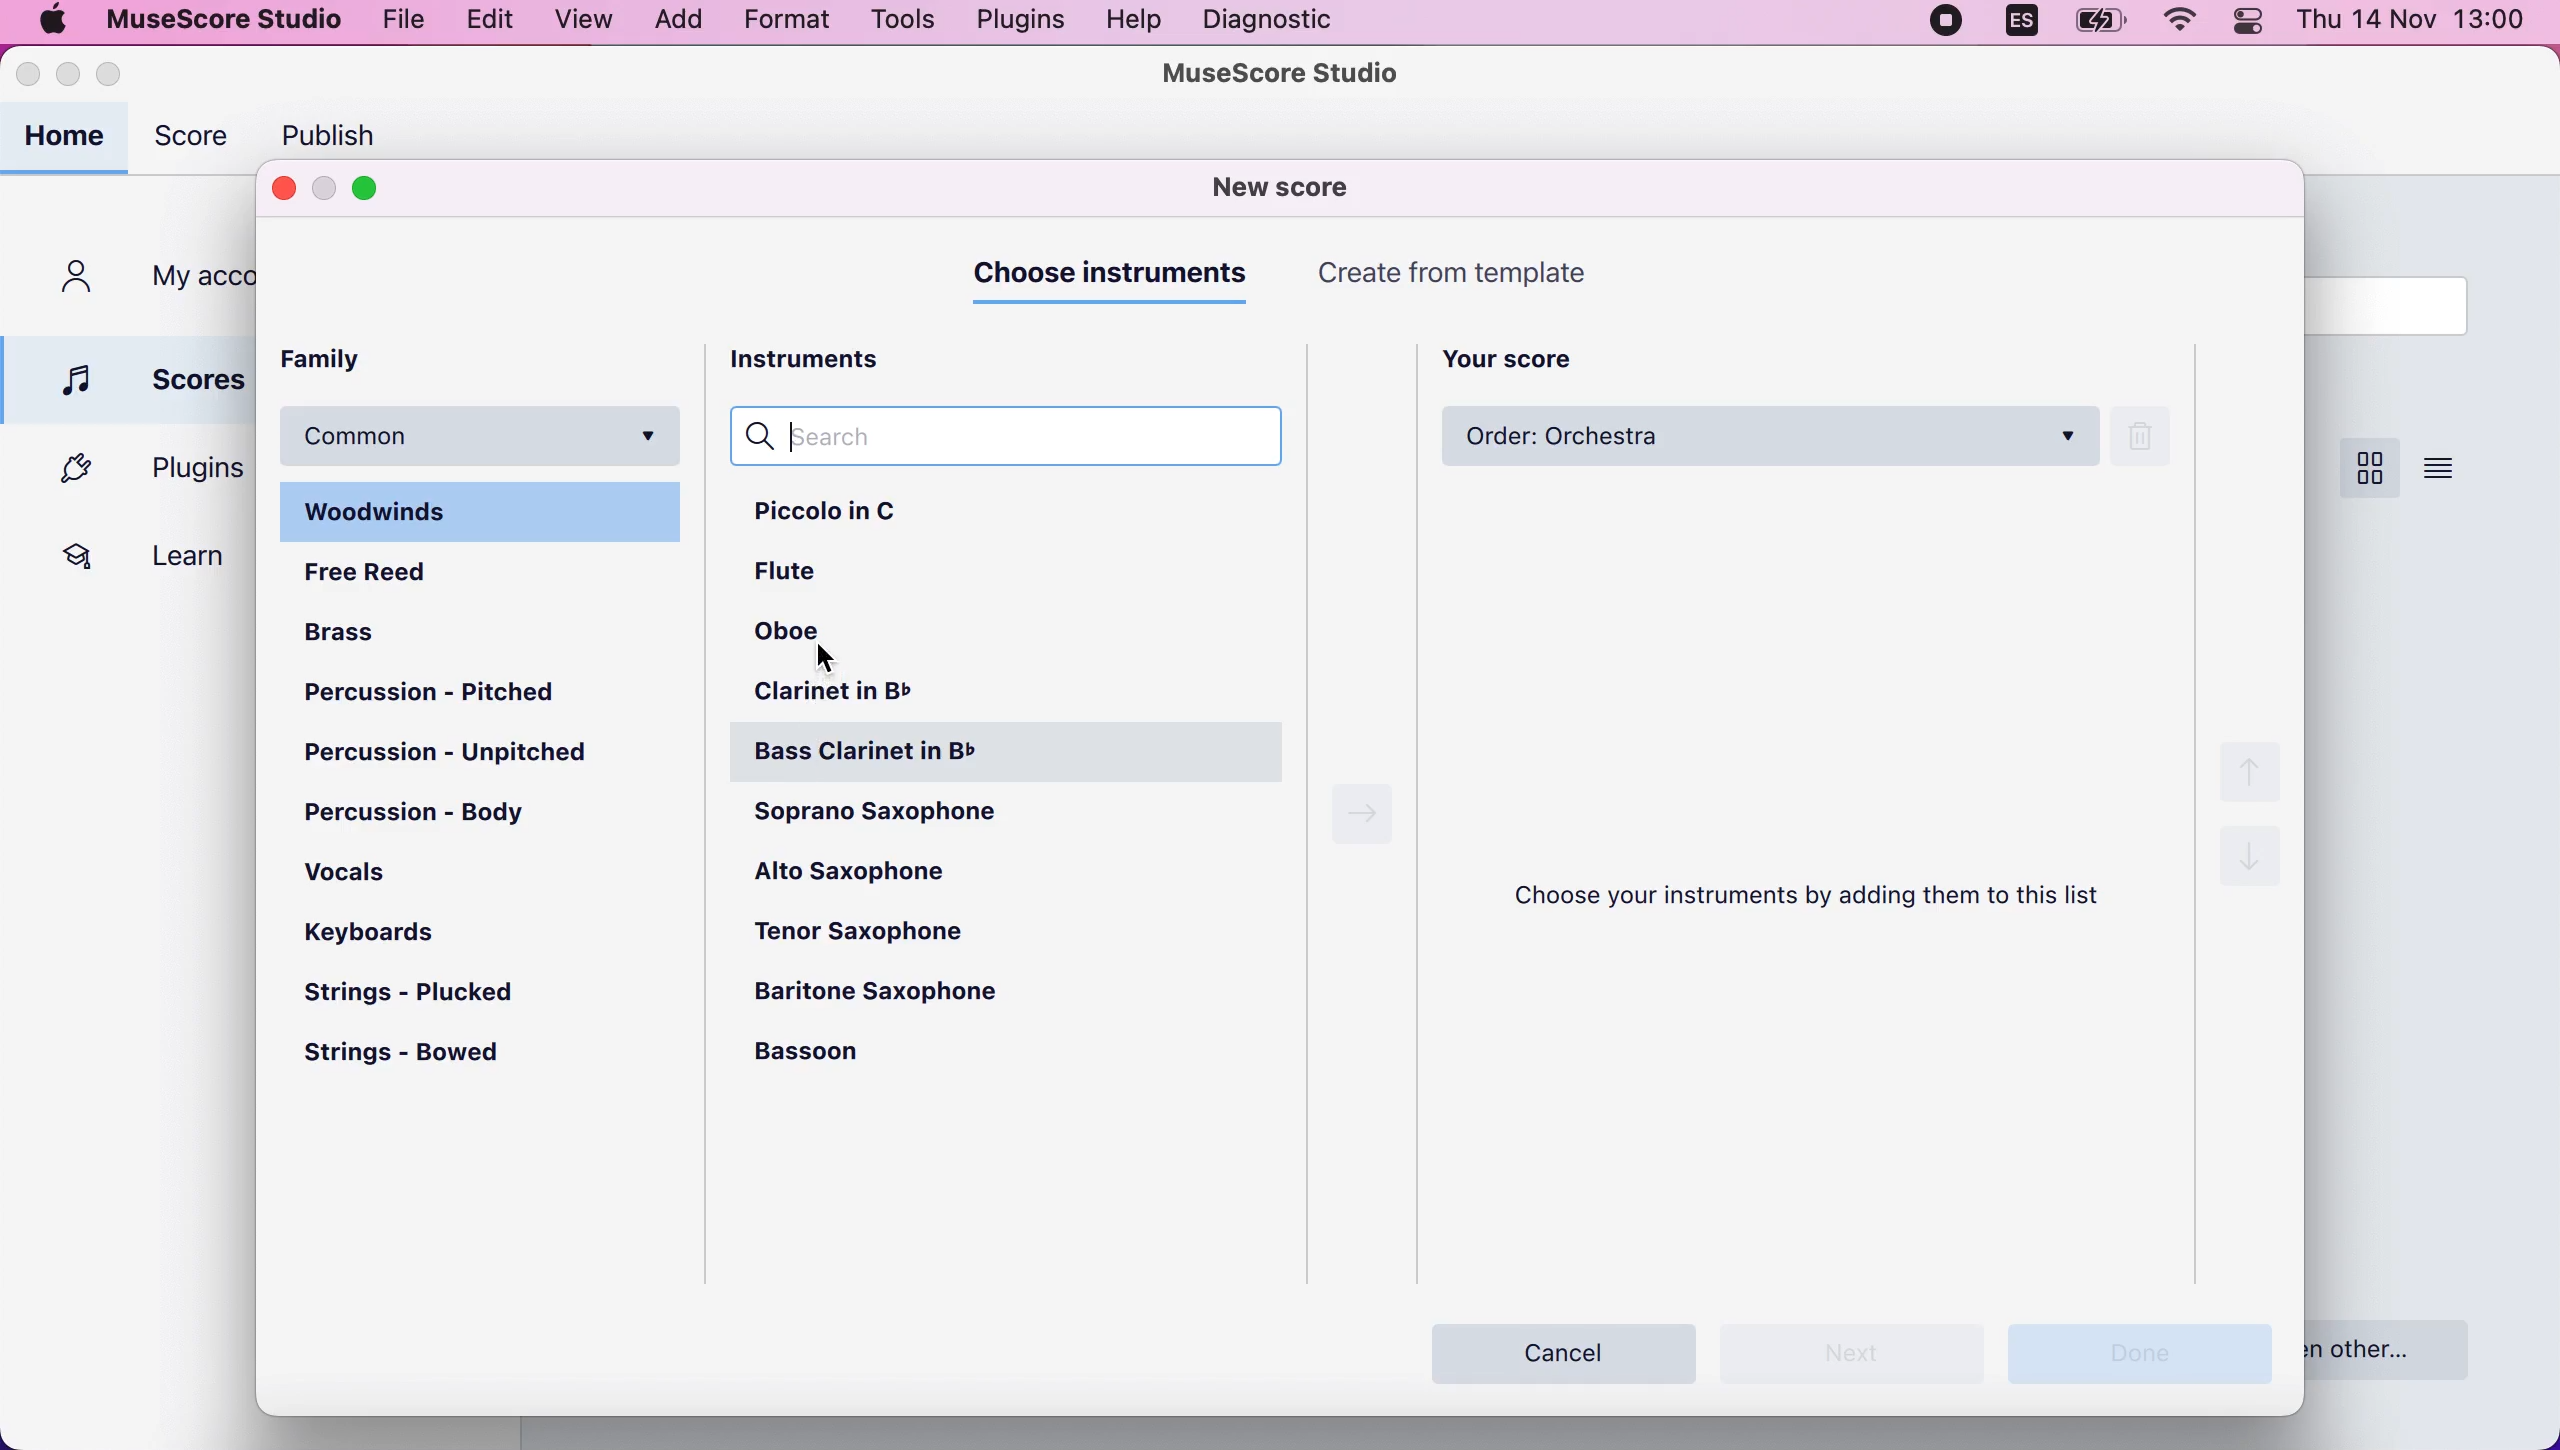 This screenshot has width=2560, height=1450. What do you see at coordinates (2150, 440) in the screenshot?
I see `remove` at bounding box center [2150, 440].